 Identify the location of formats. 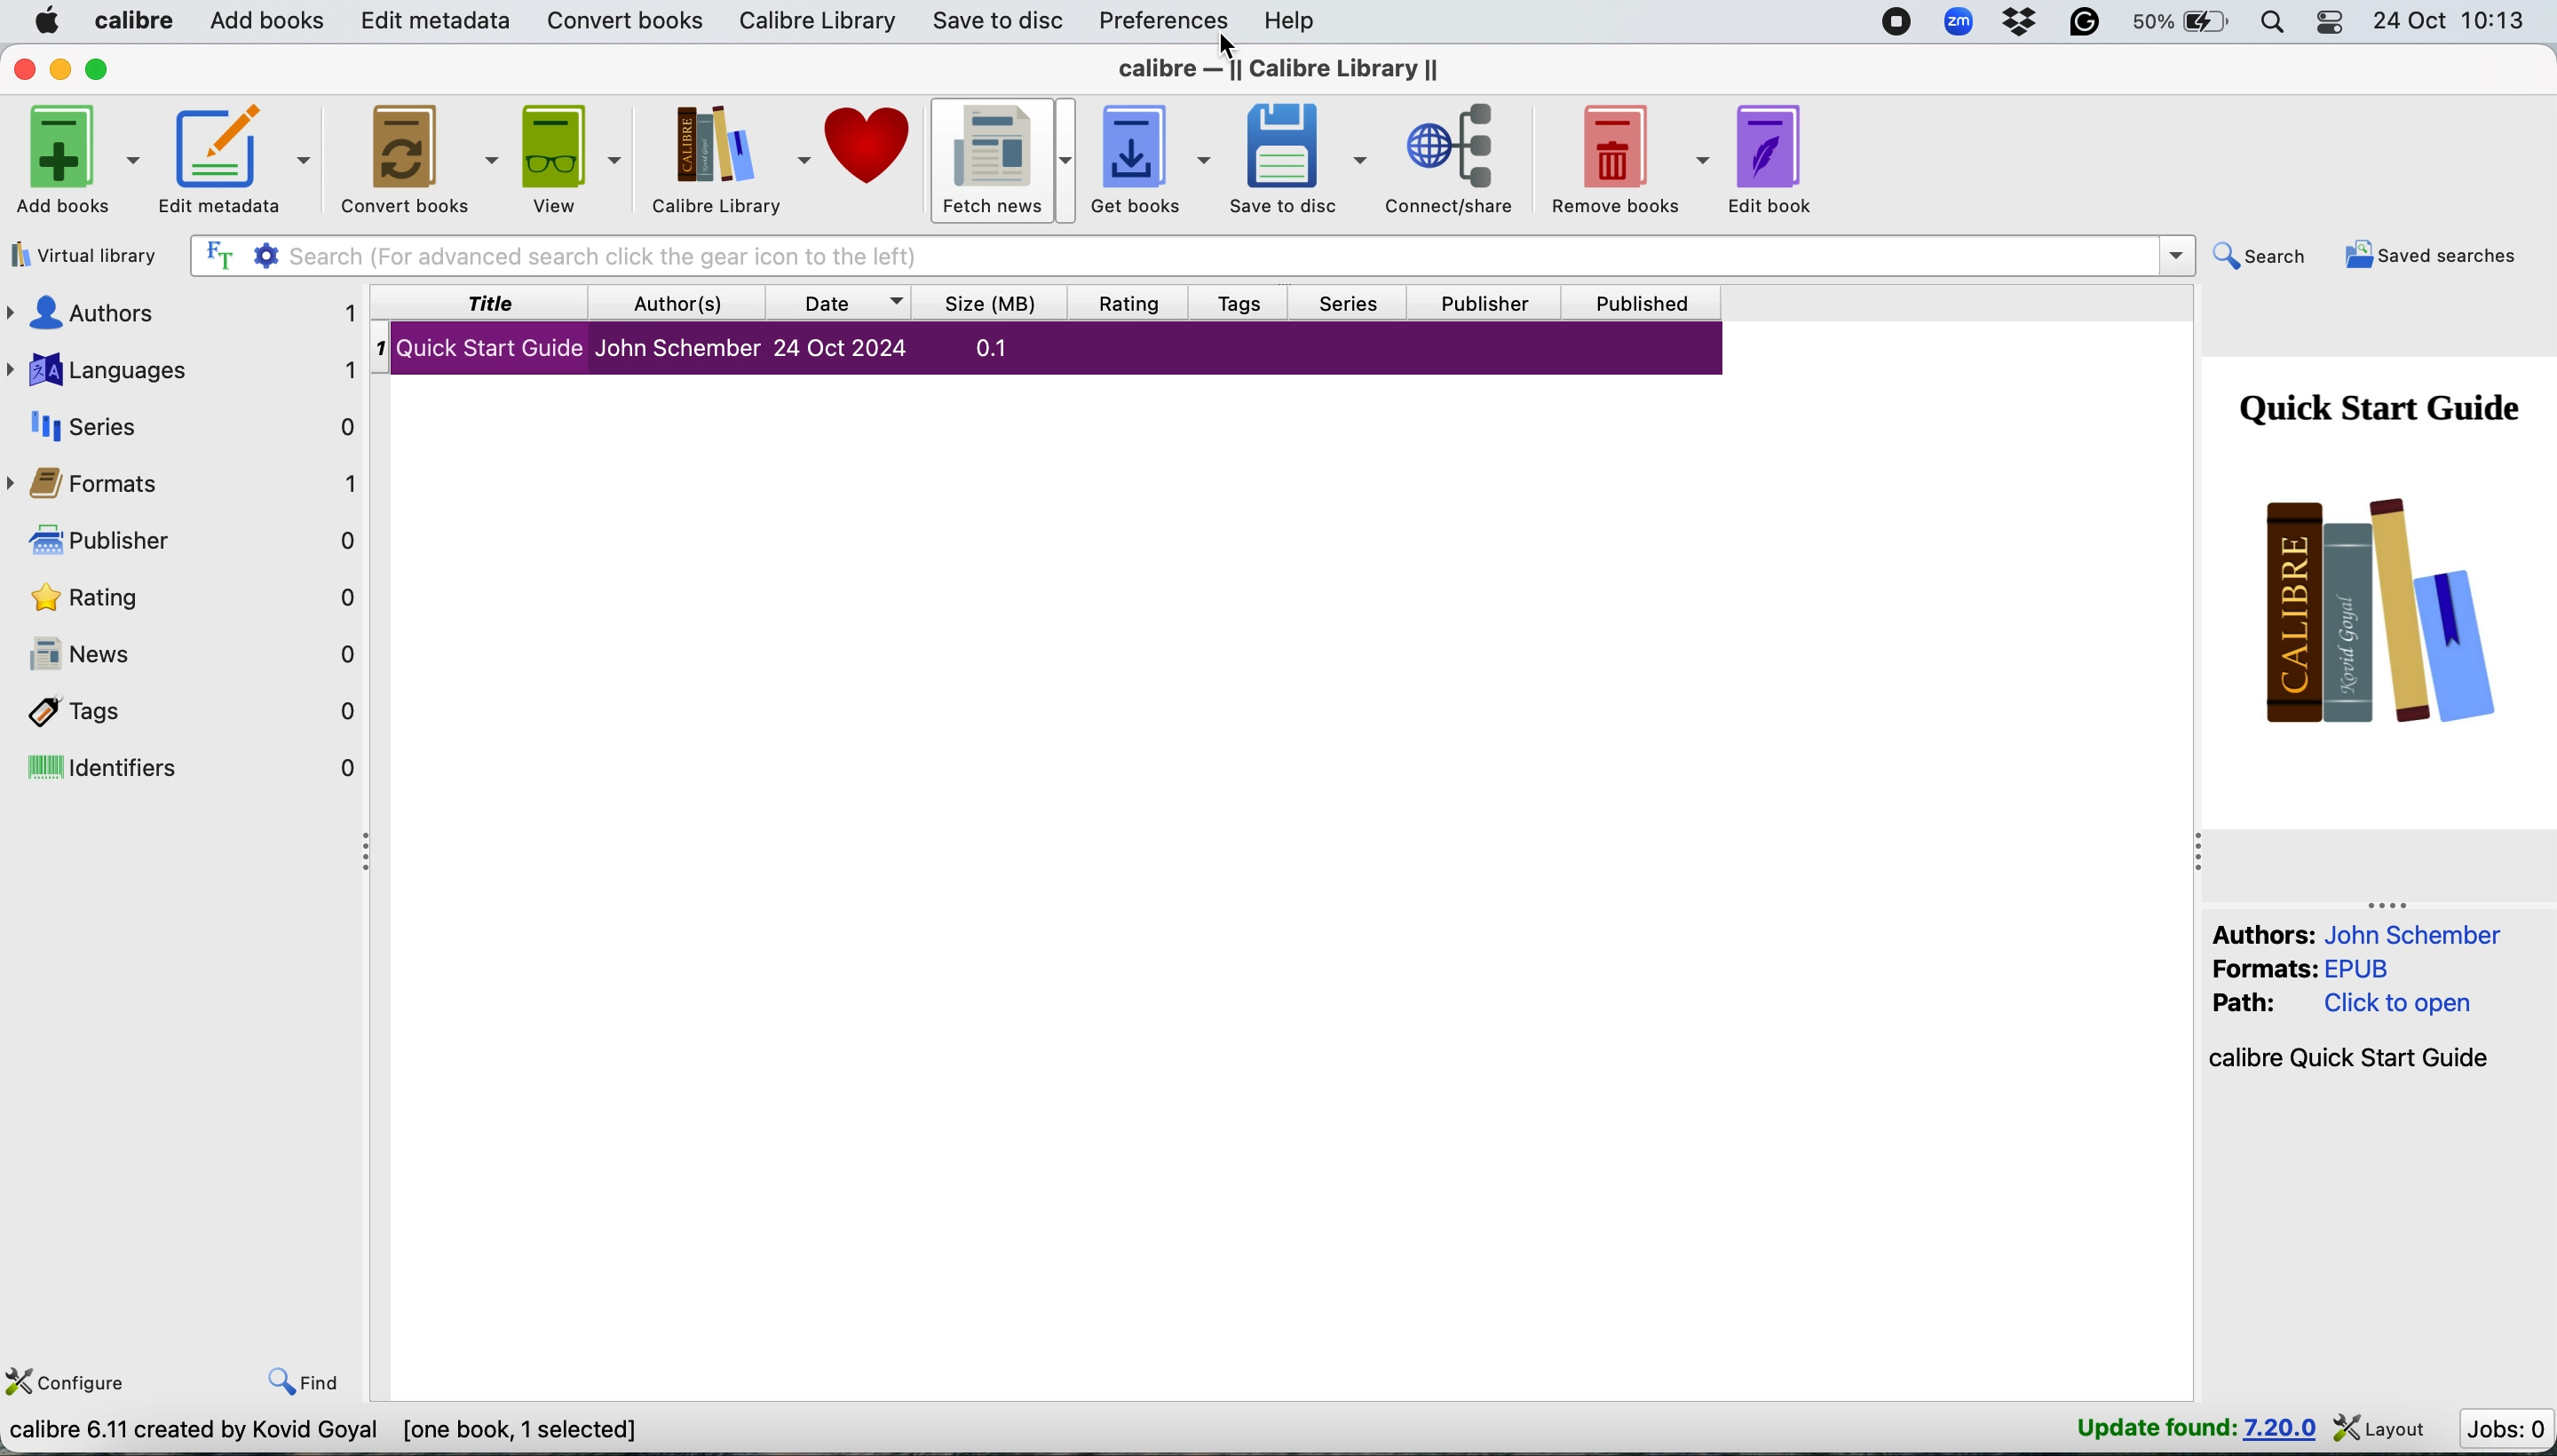
(193, 484).